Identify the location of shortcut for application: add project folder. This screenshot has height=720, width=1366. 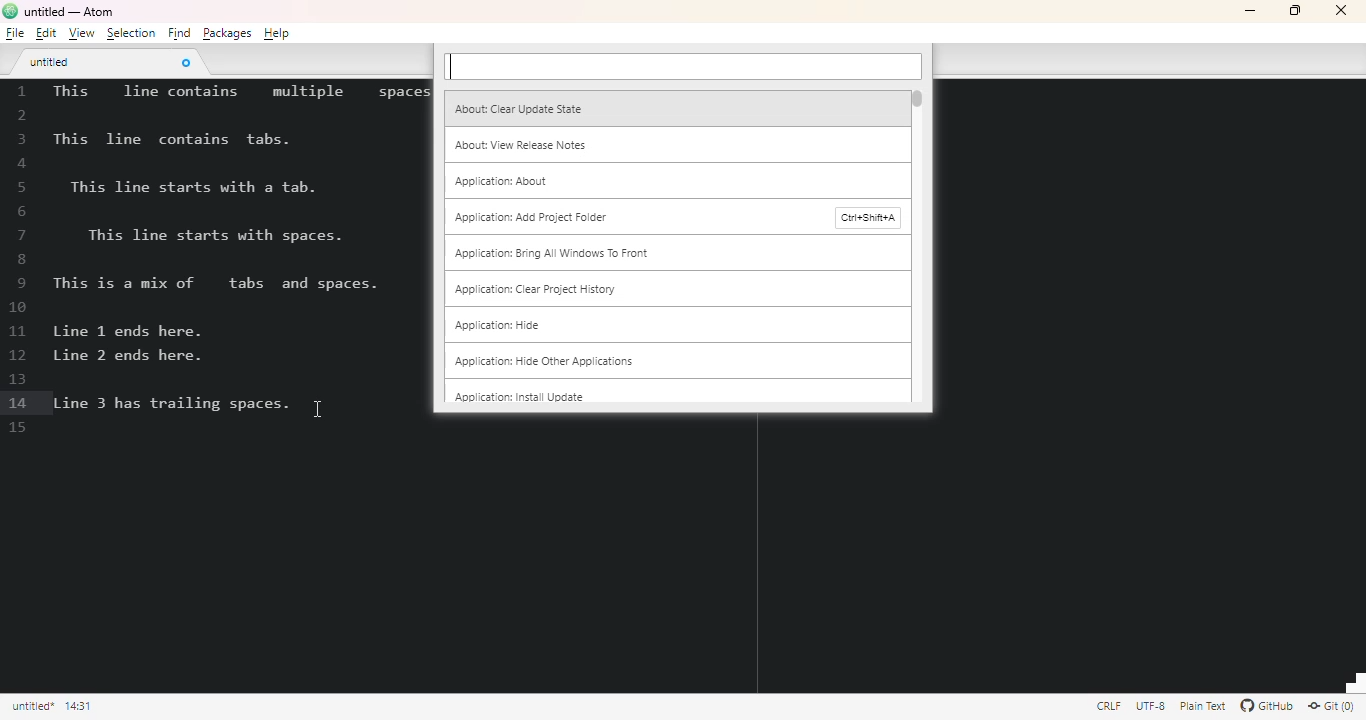
(867, 218).